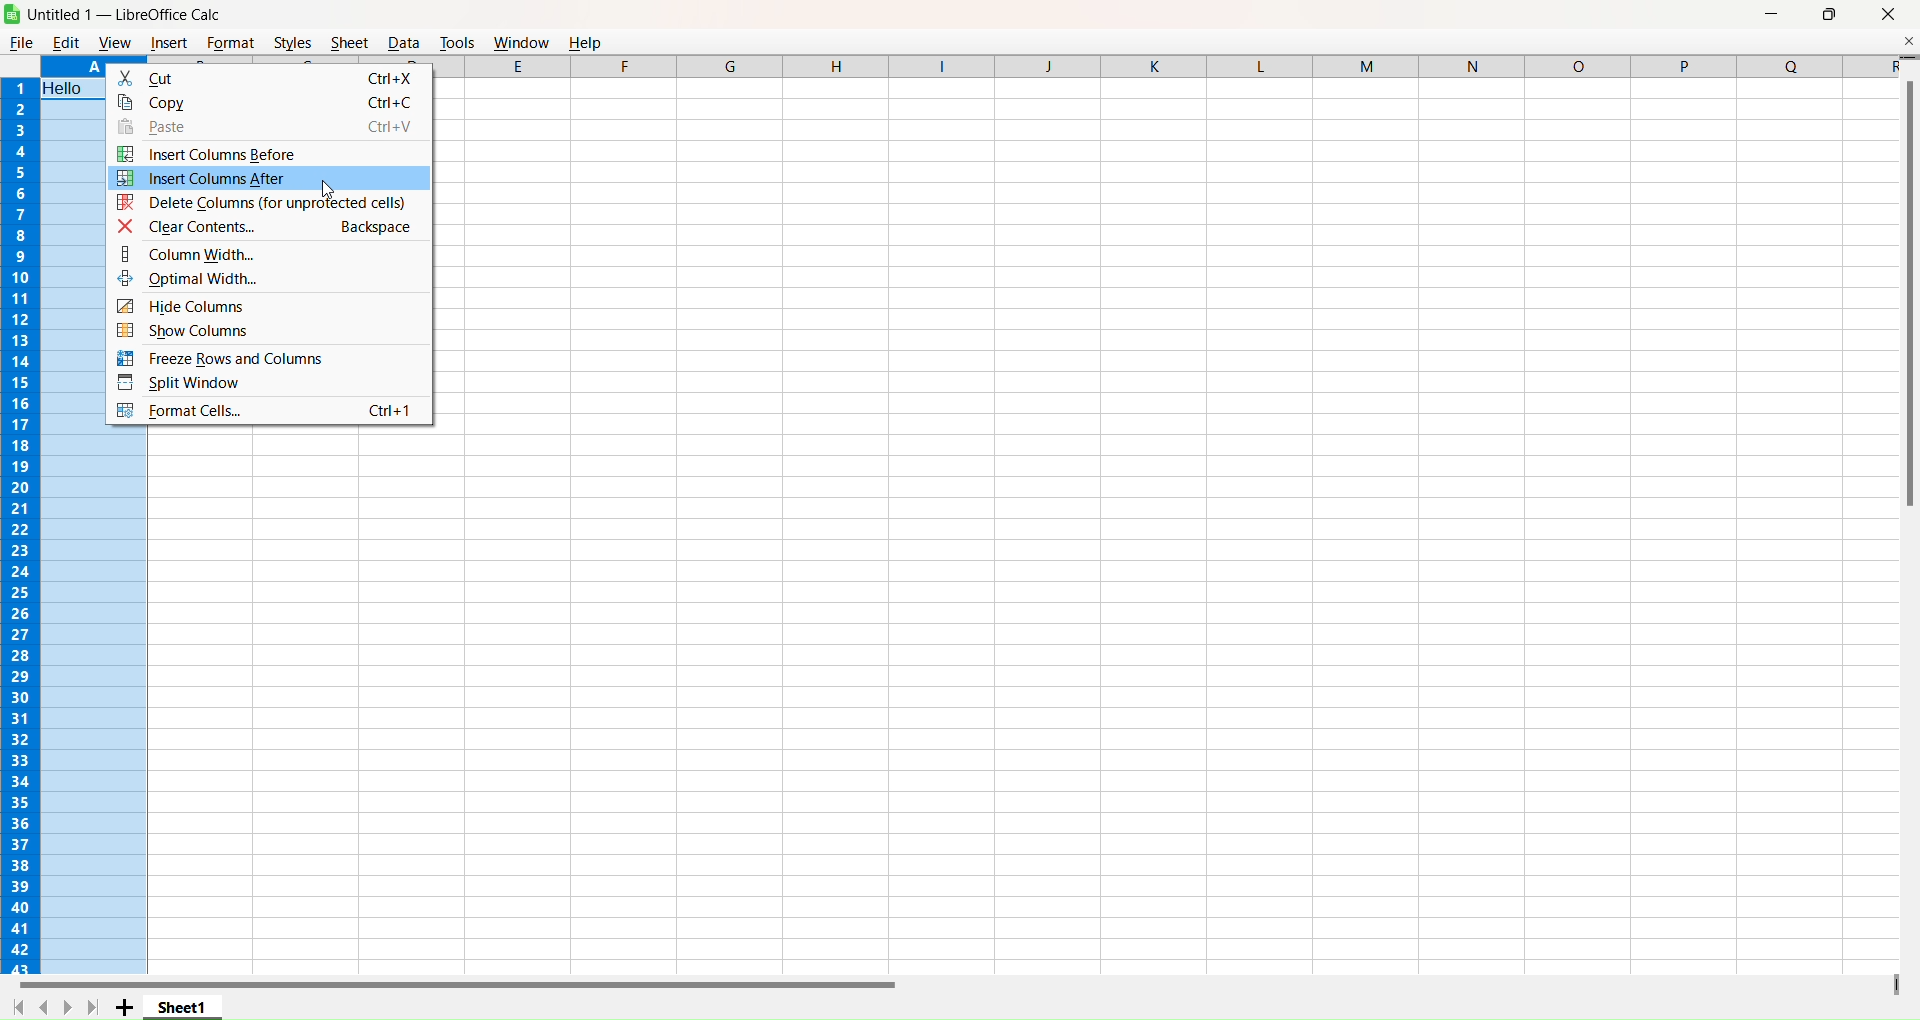  What do you see at coordinates (1162, 66) in the screenshot?
I see `Columns` at bounding box center [1162, 66].